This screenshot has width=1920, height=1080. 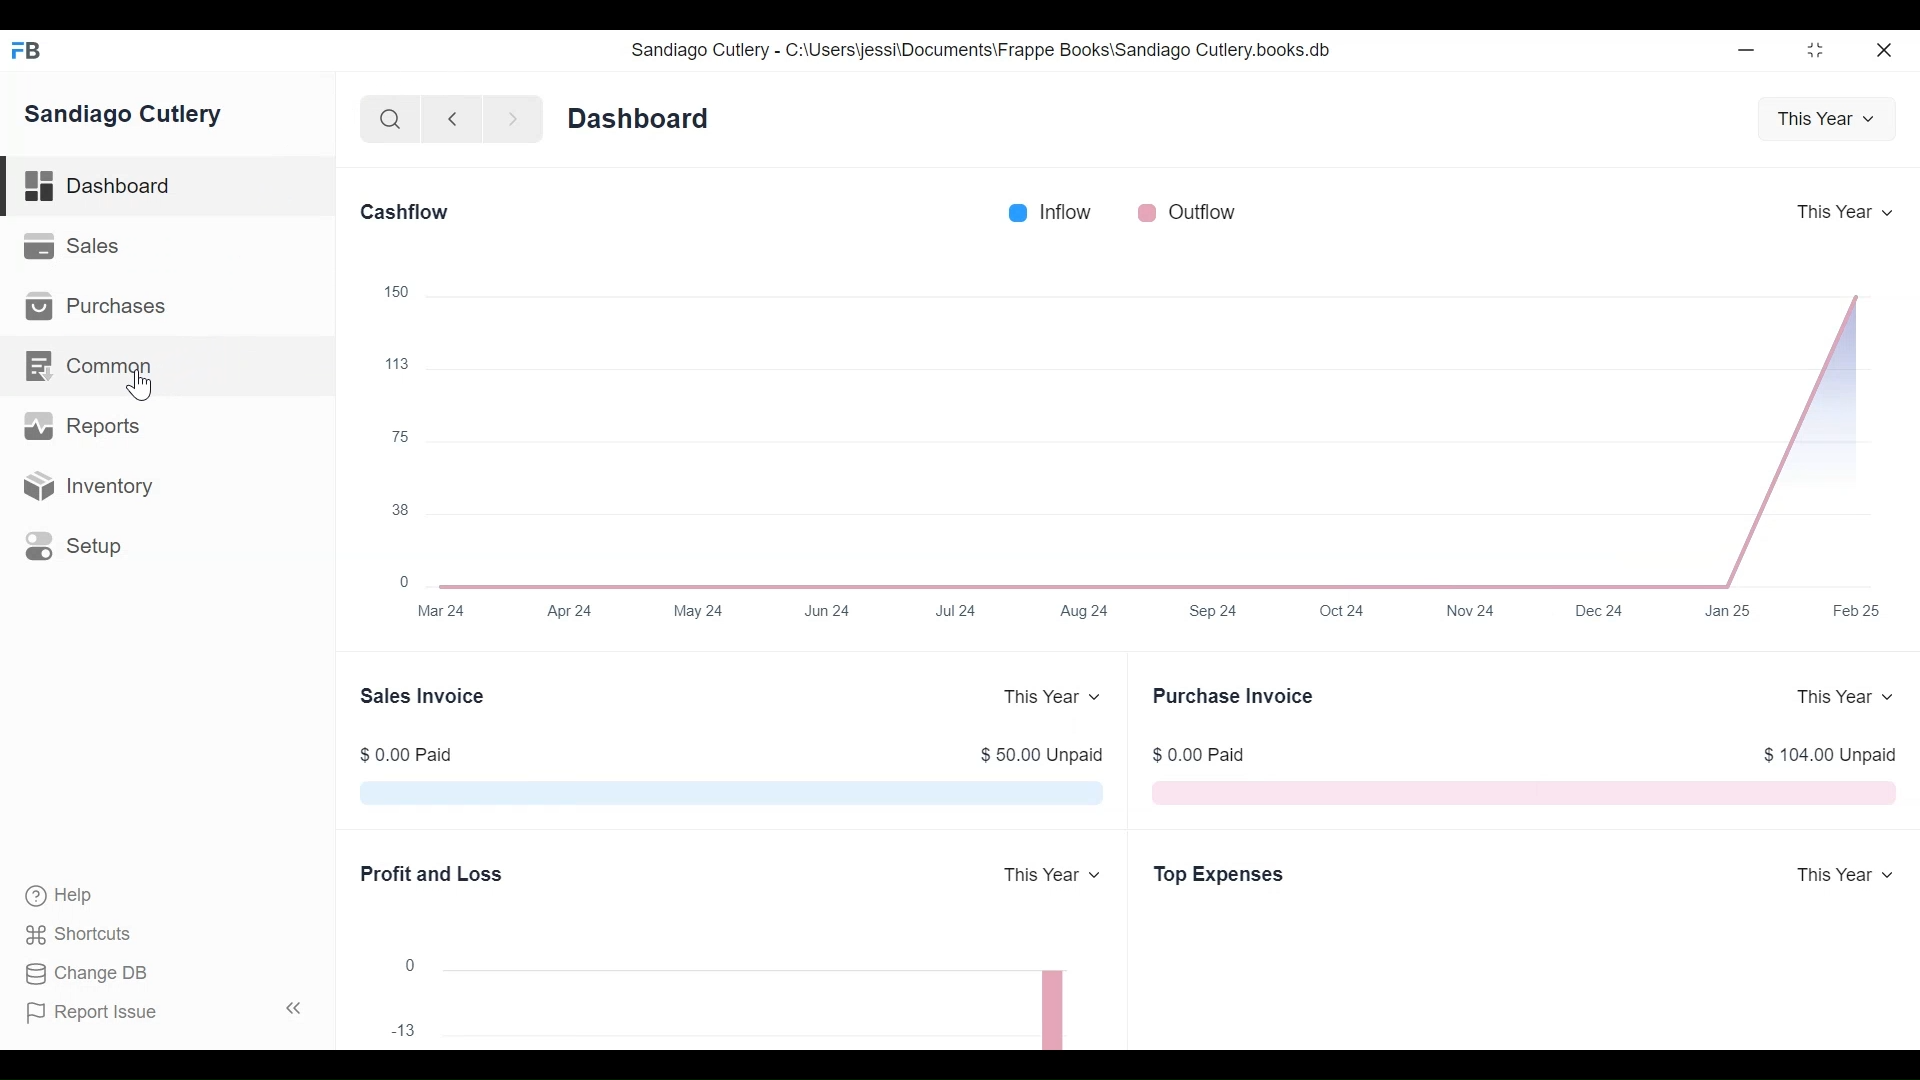 What do you see at coordinates (985, 52) in the screenshot?
I see `Sandiago Cutlery - C:\Users\jessi\Documents\Frappe Books\Sandiago Cutlery.books.db` at bounding box center [985, 52].